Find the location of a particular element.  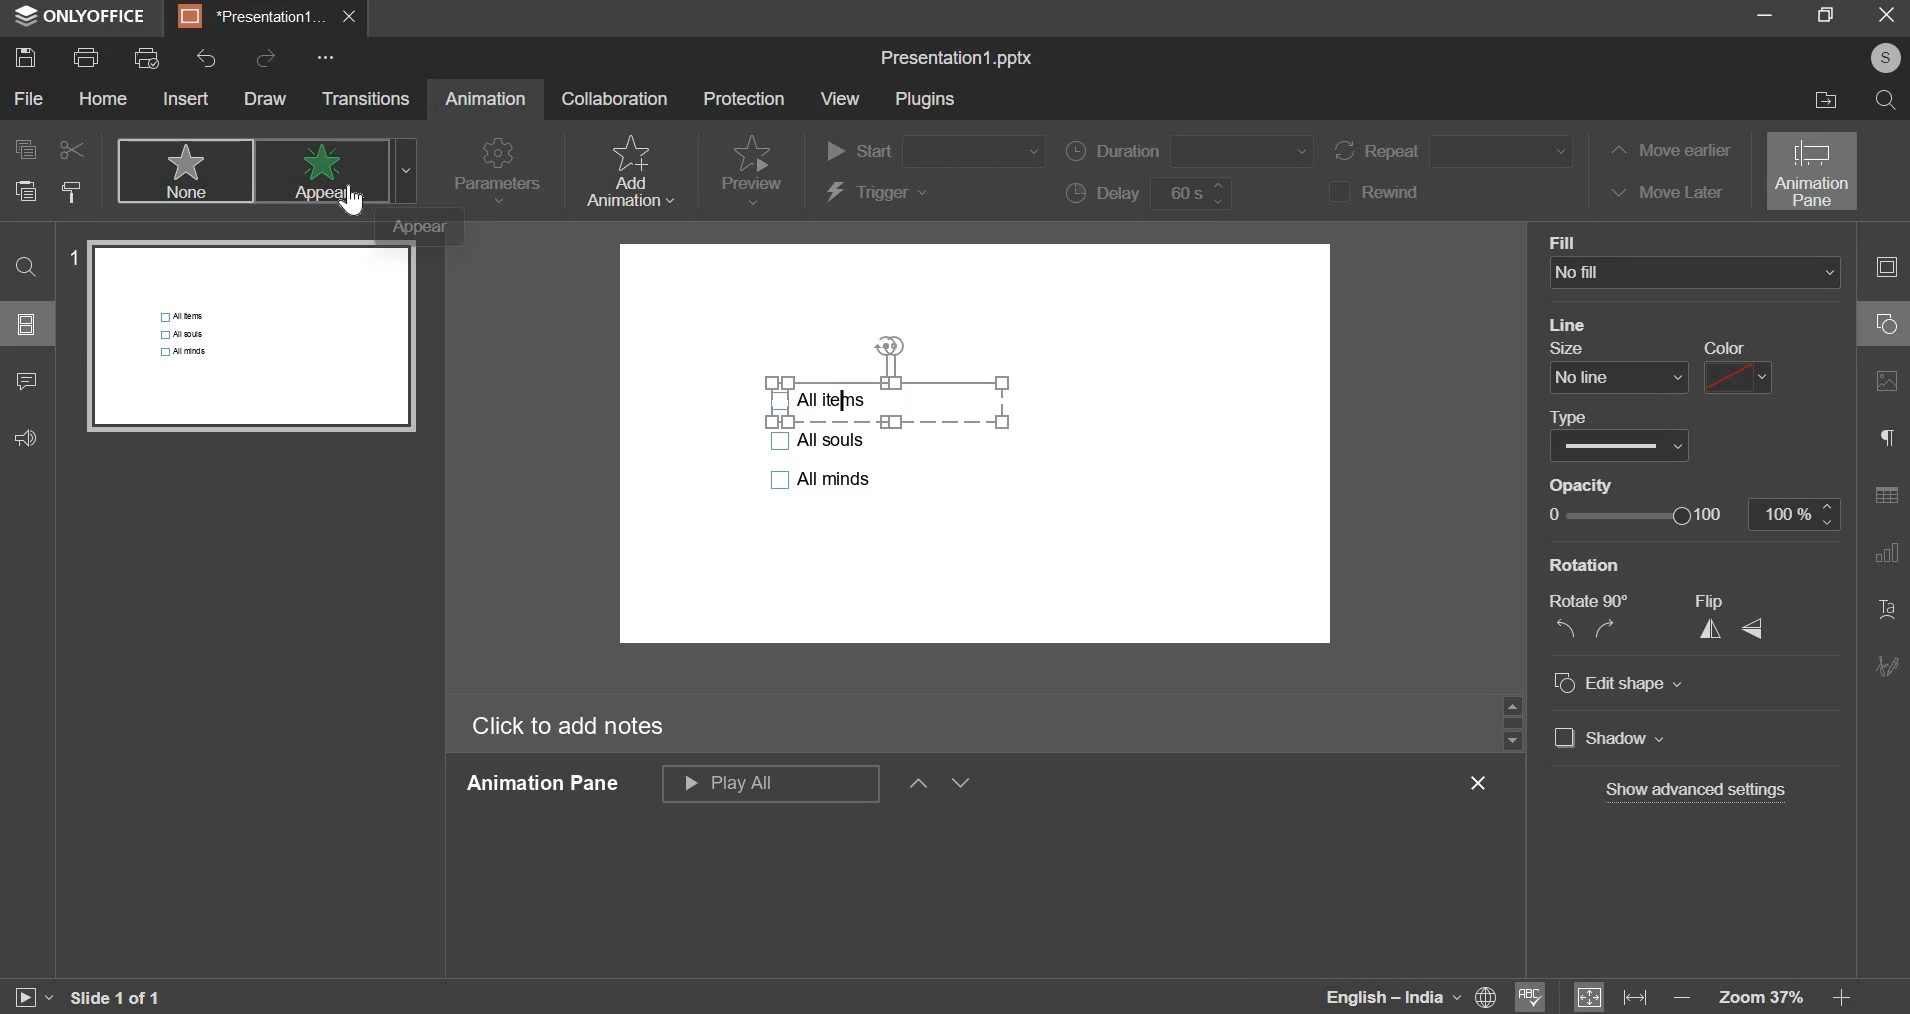

file name is located at coordinates (957, 59).